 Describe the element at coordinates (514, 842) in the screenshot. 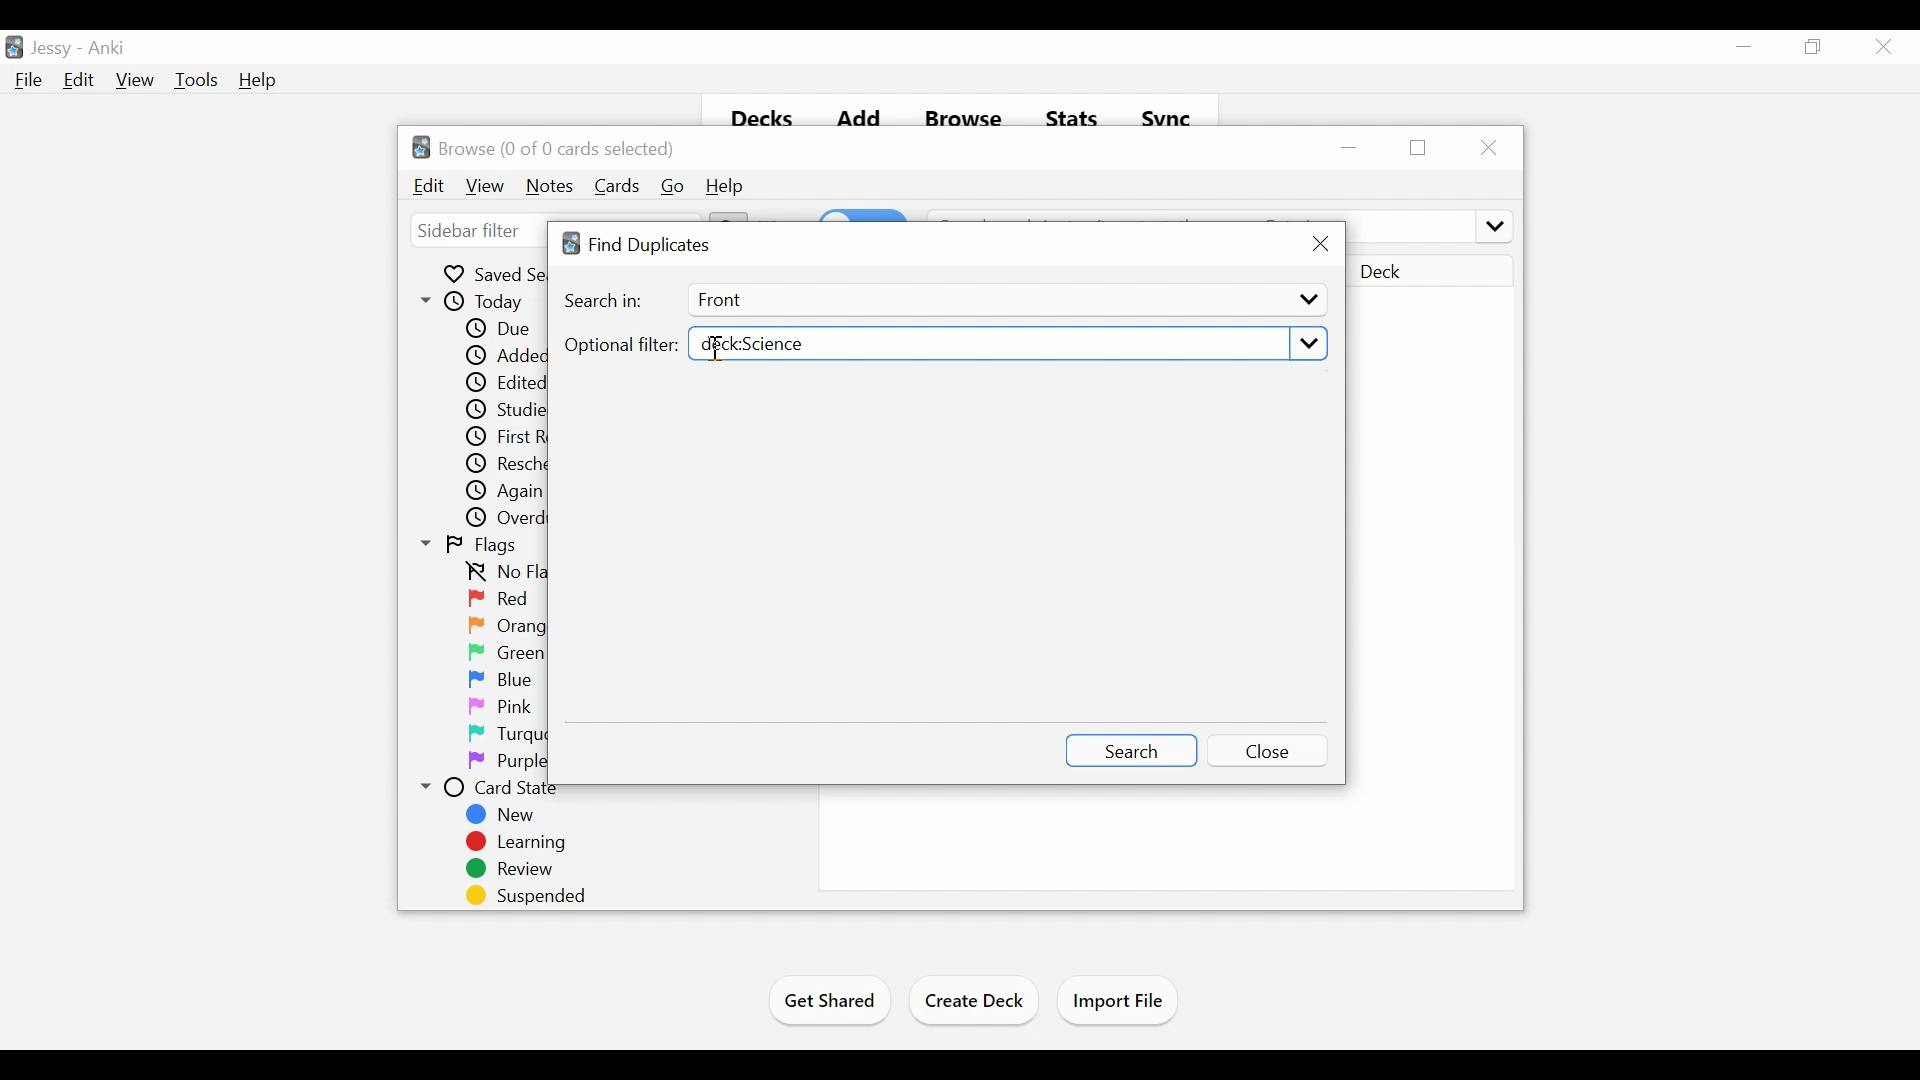

I see `Learning` at that location.